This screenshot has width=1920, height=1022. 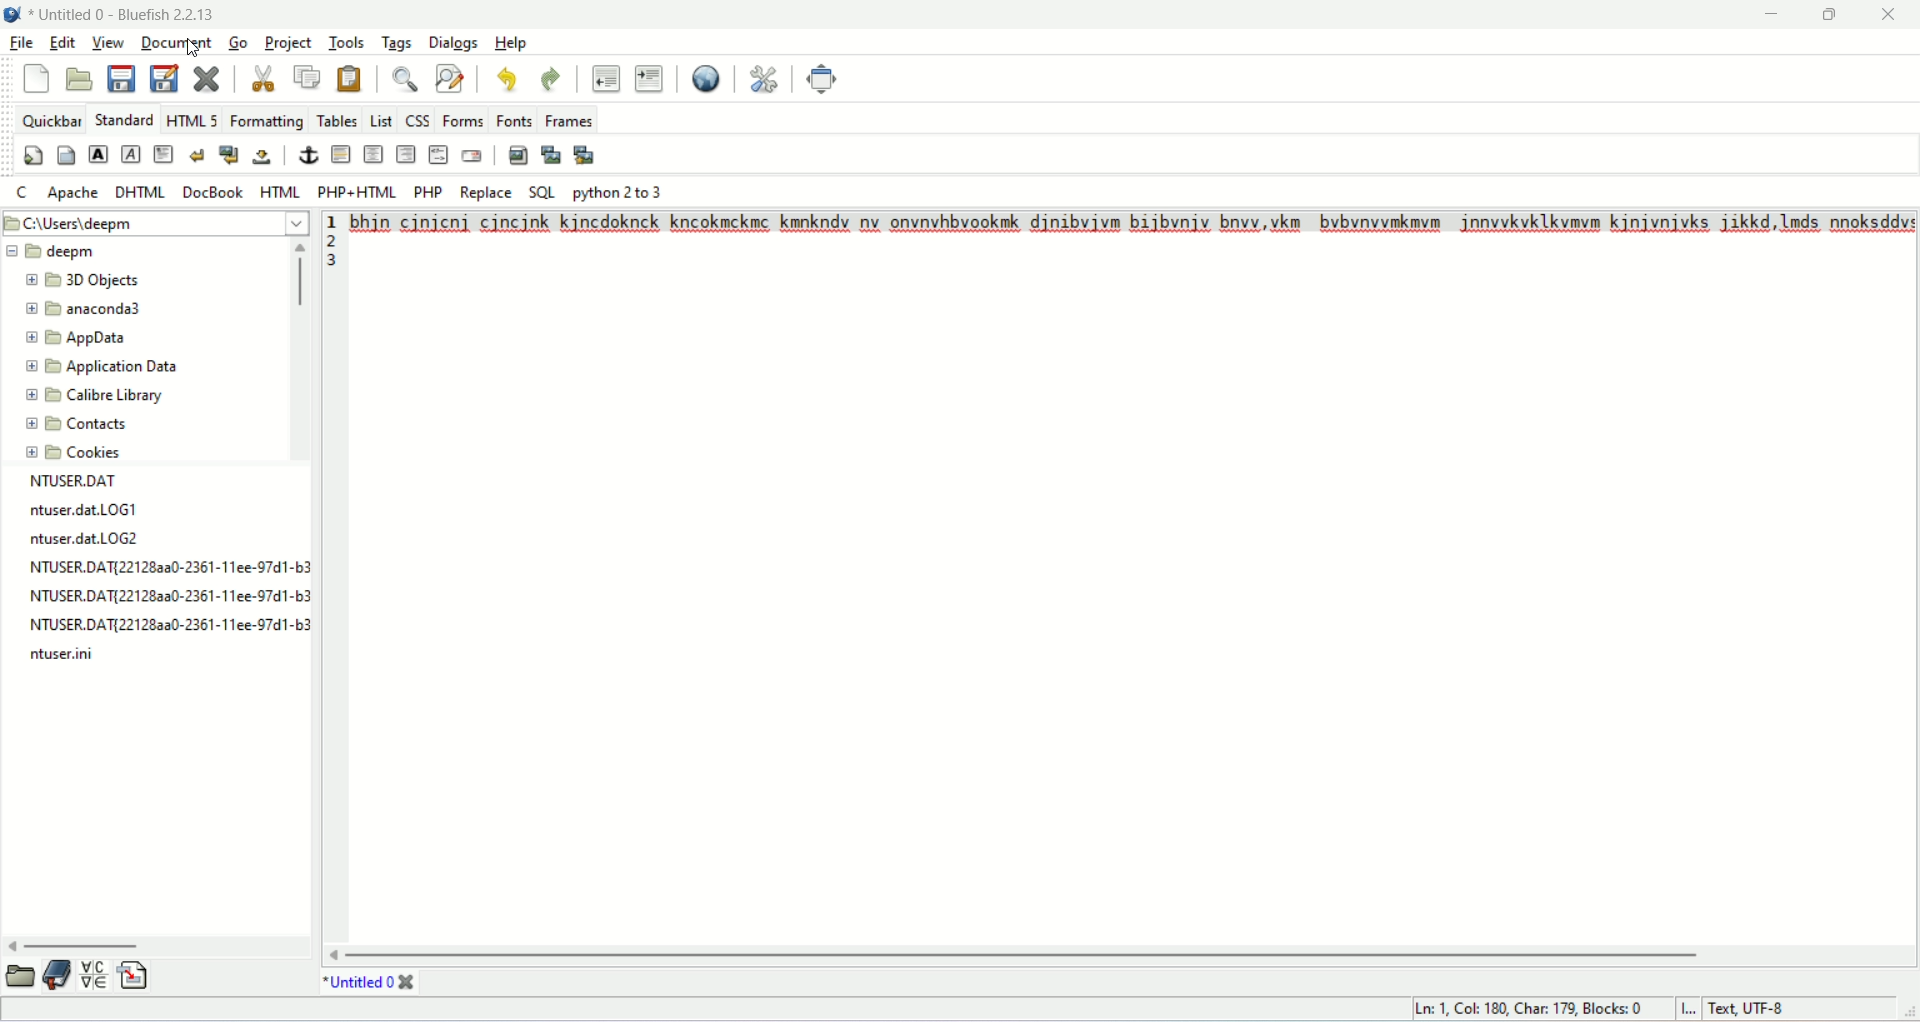 What do you see at coordinates (607, 77) in the screenshot?
I see `unindent` at bounding box center [607, 77].